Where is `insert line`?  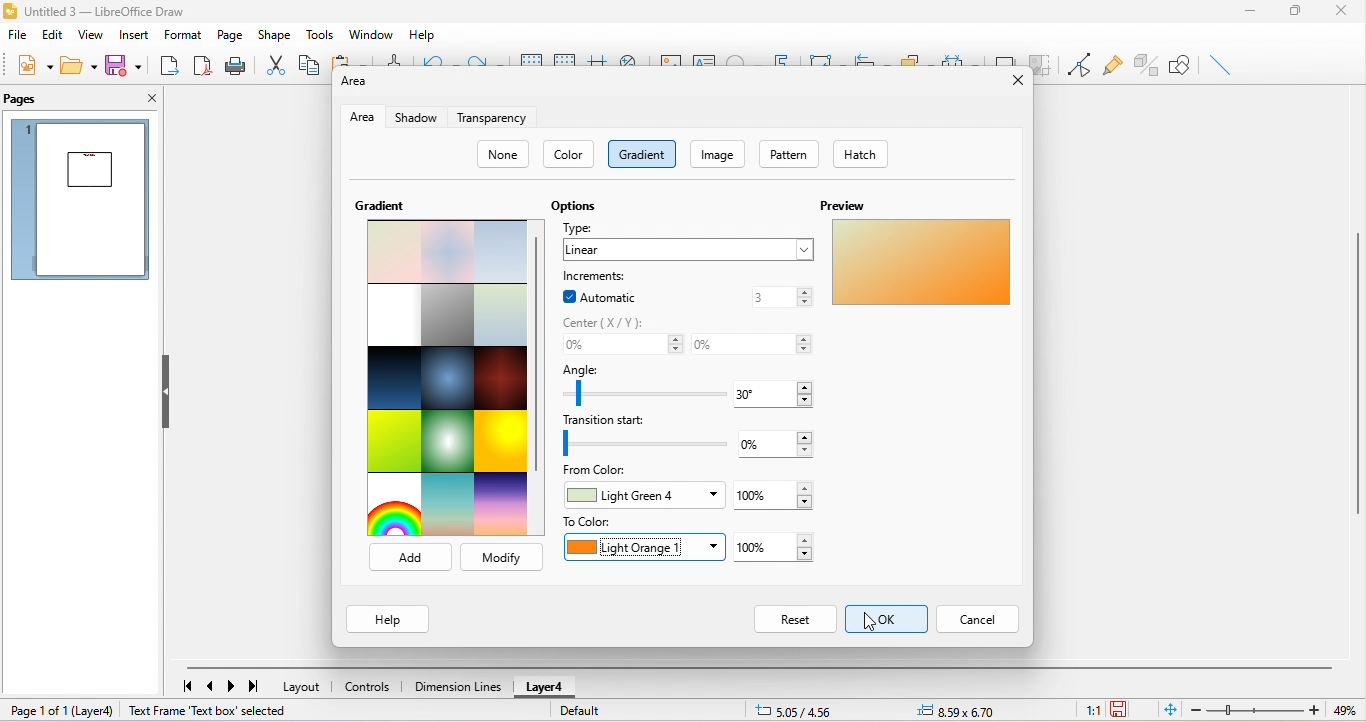 insert line is located at coordinates (1224, 65).